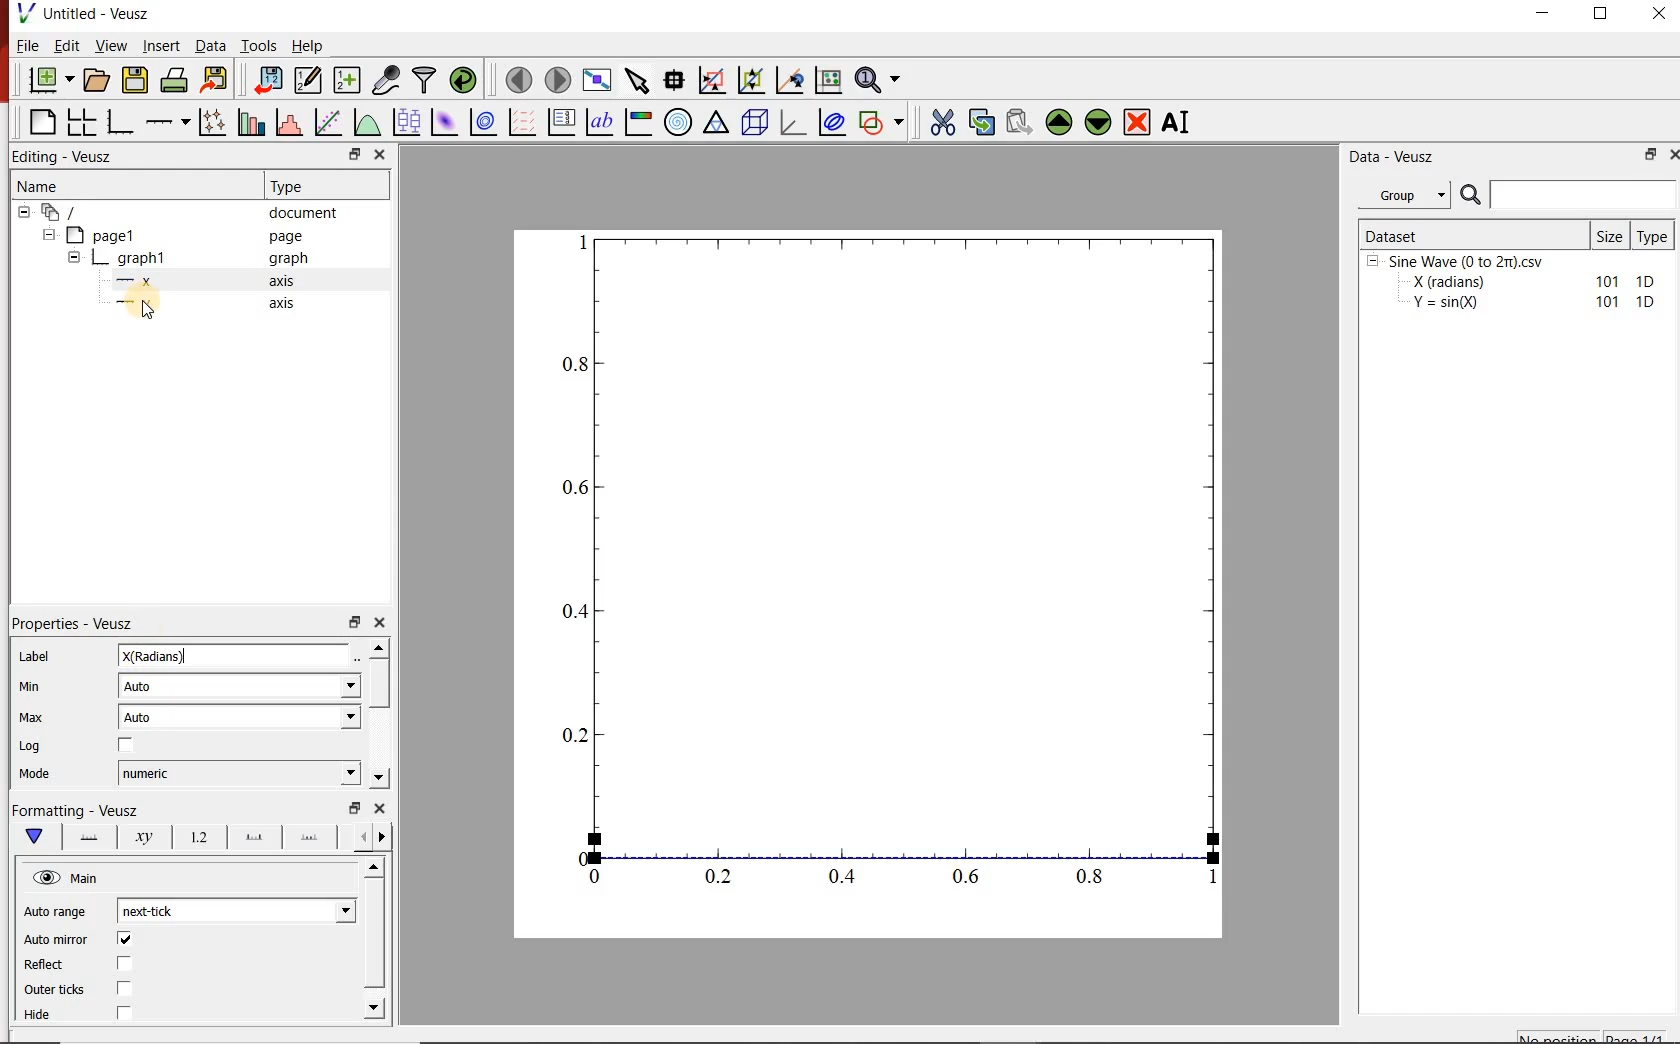 The image size is (1680, 1044). Describe the element at coordinates (239, 774) in the screenshot. I see `Numeric` at that location.